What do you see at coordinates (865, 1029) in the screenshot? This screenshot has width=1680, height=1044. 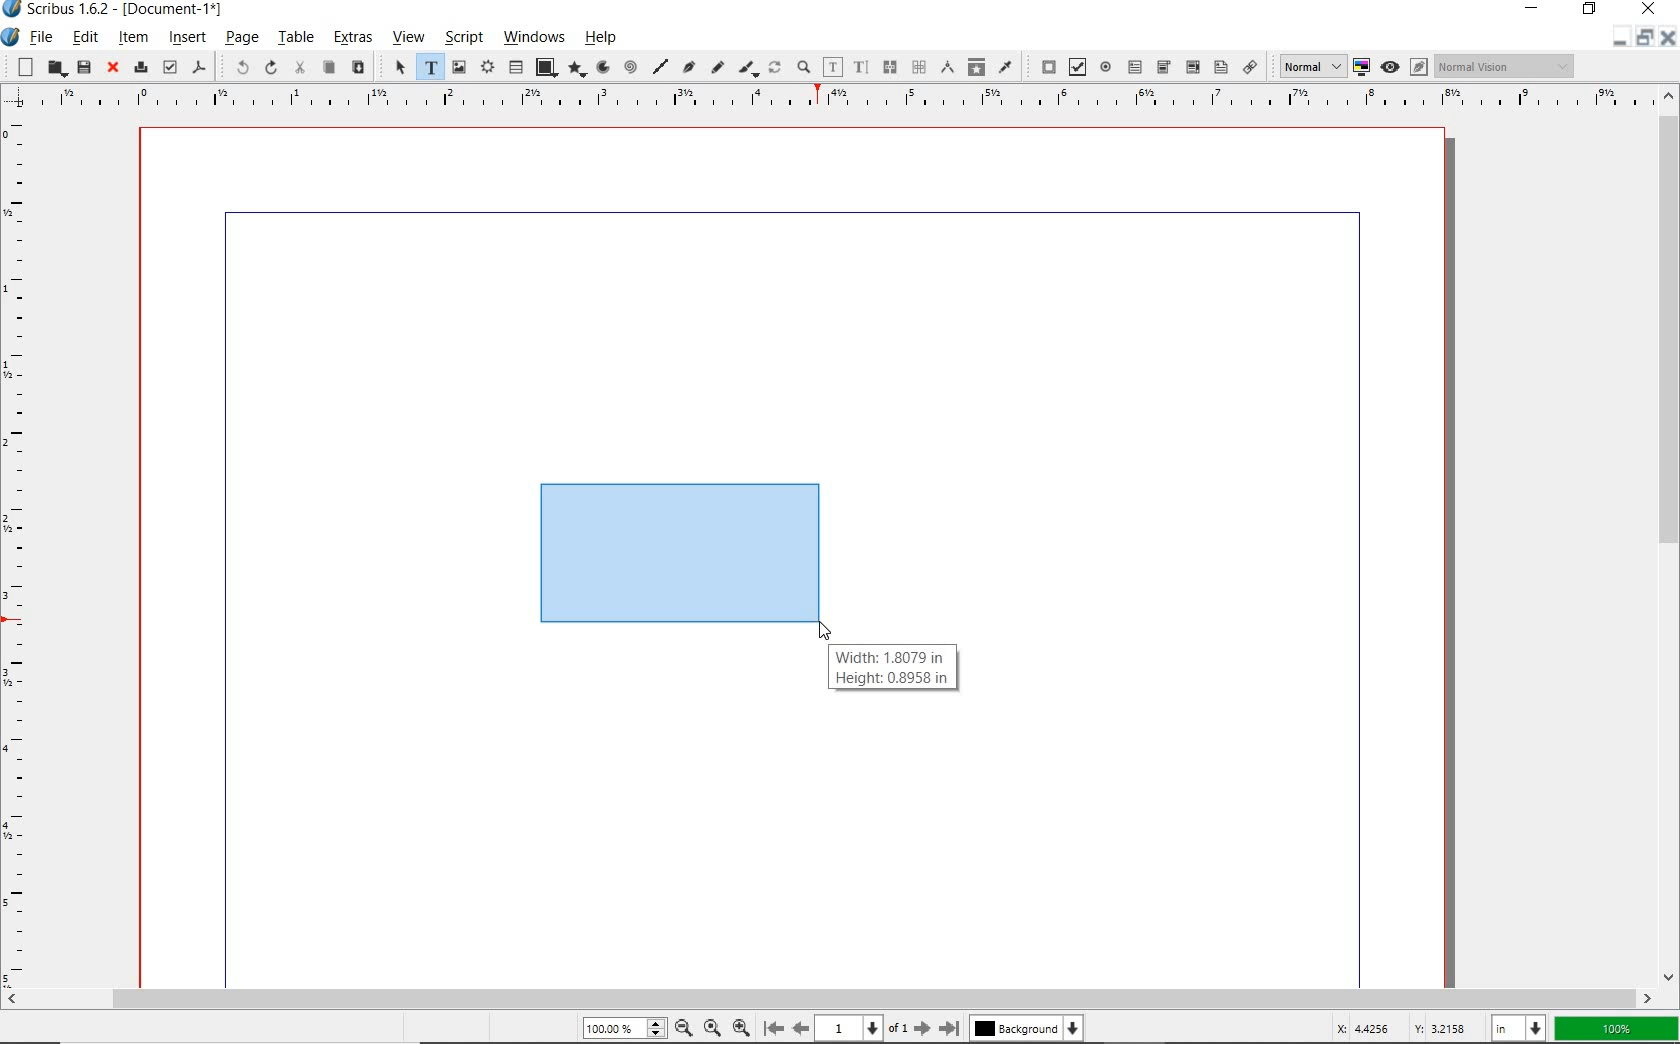 I see `1 of 1` at bounding box center [865, 1029].